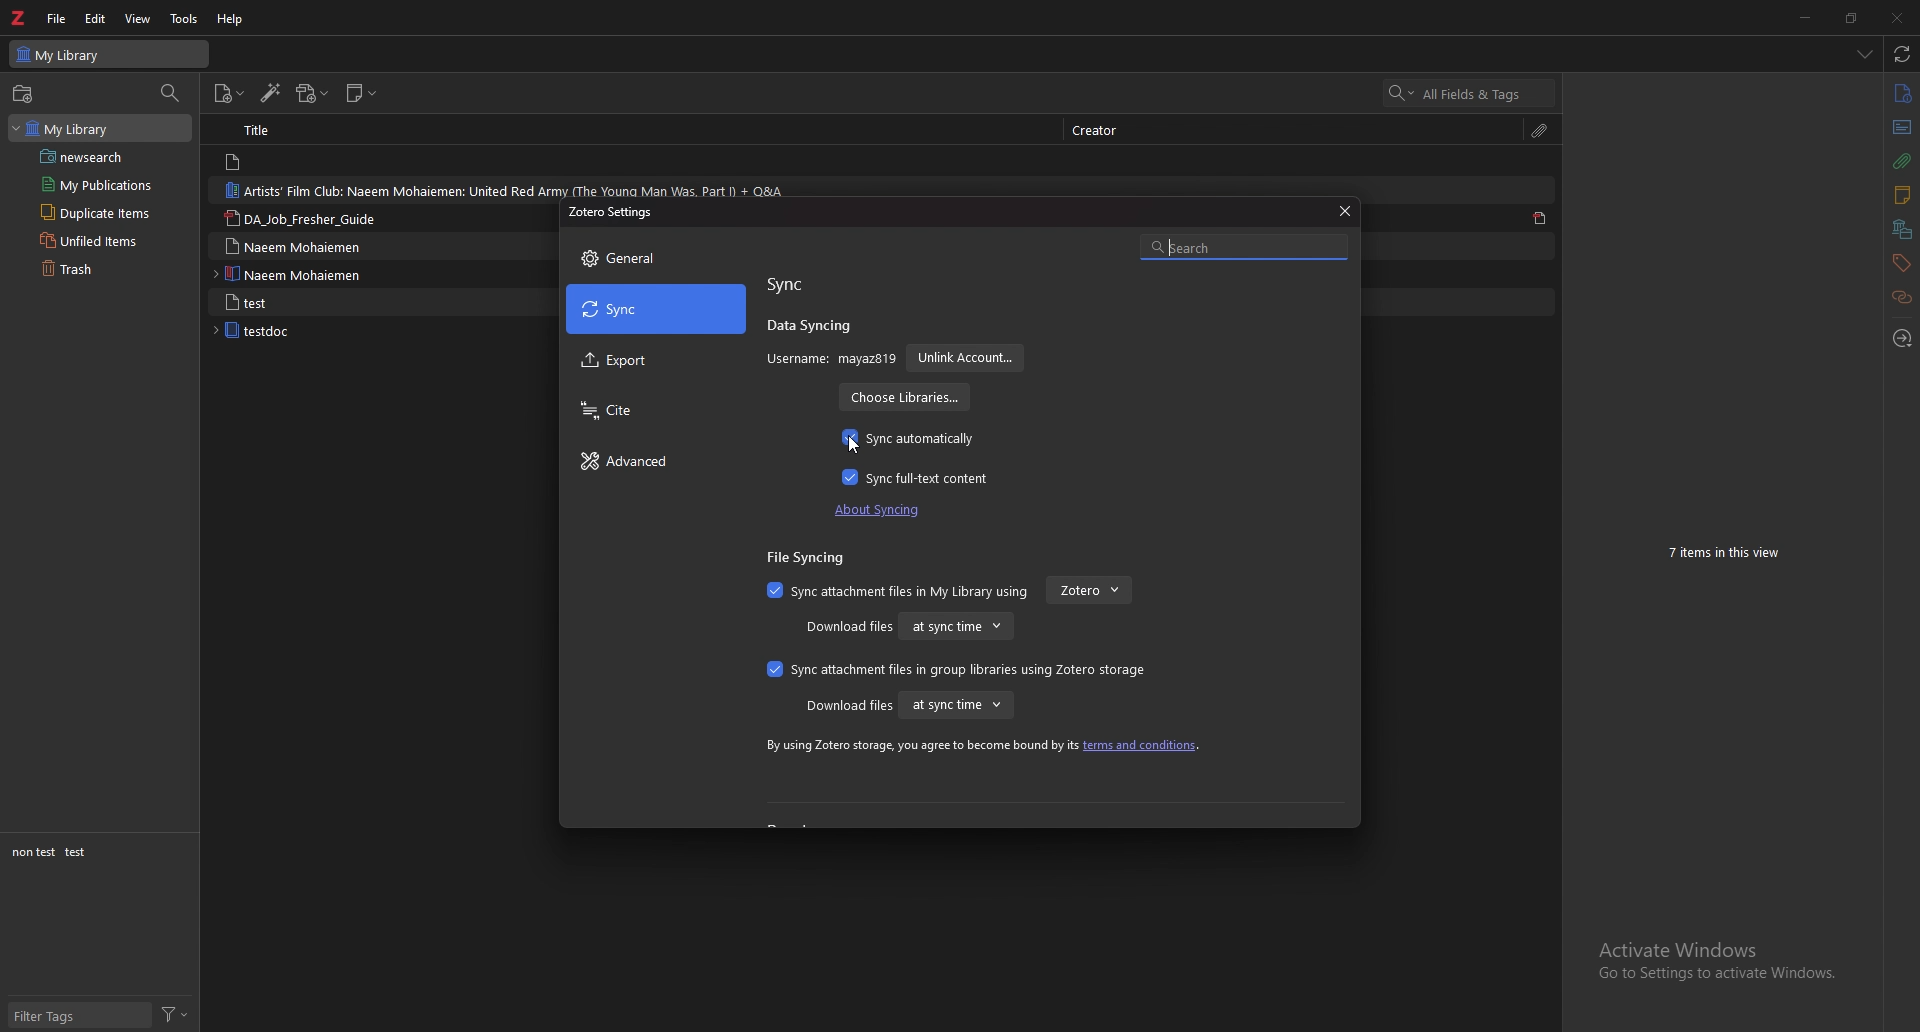  I want to click on my library, so click(100, 128).